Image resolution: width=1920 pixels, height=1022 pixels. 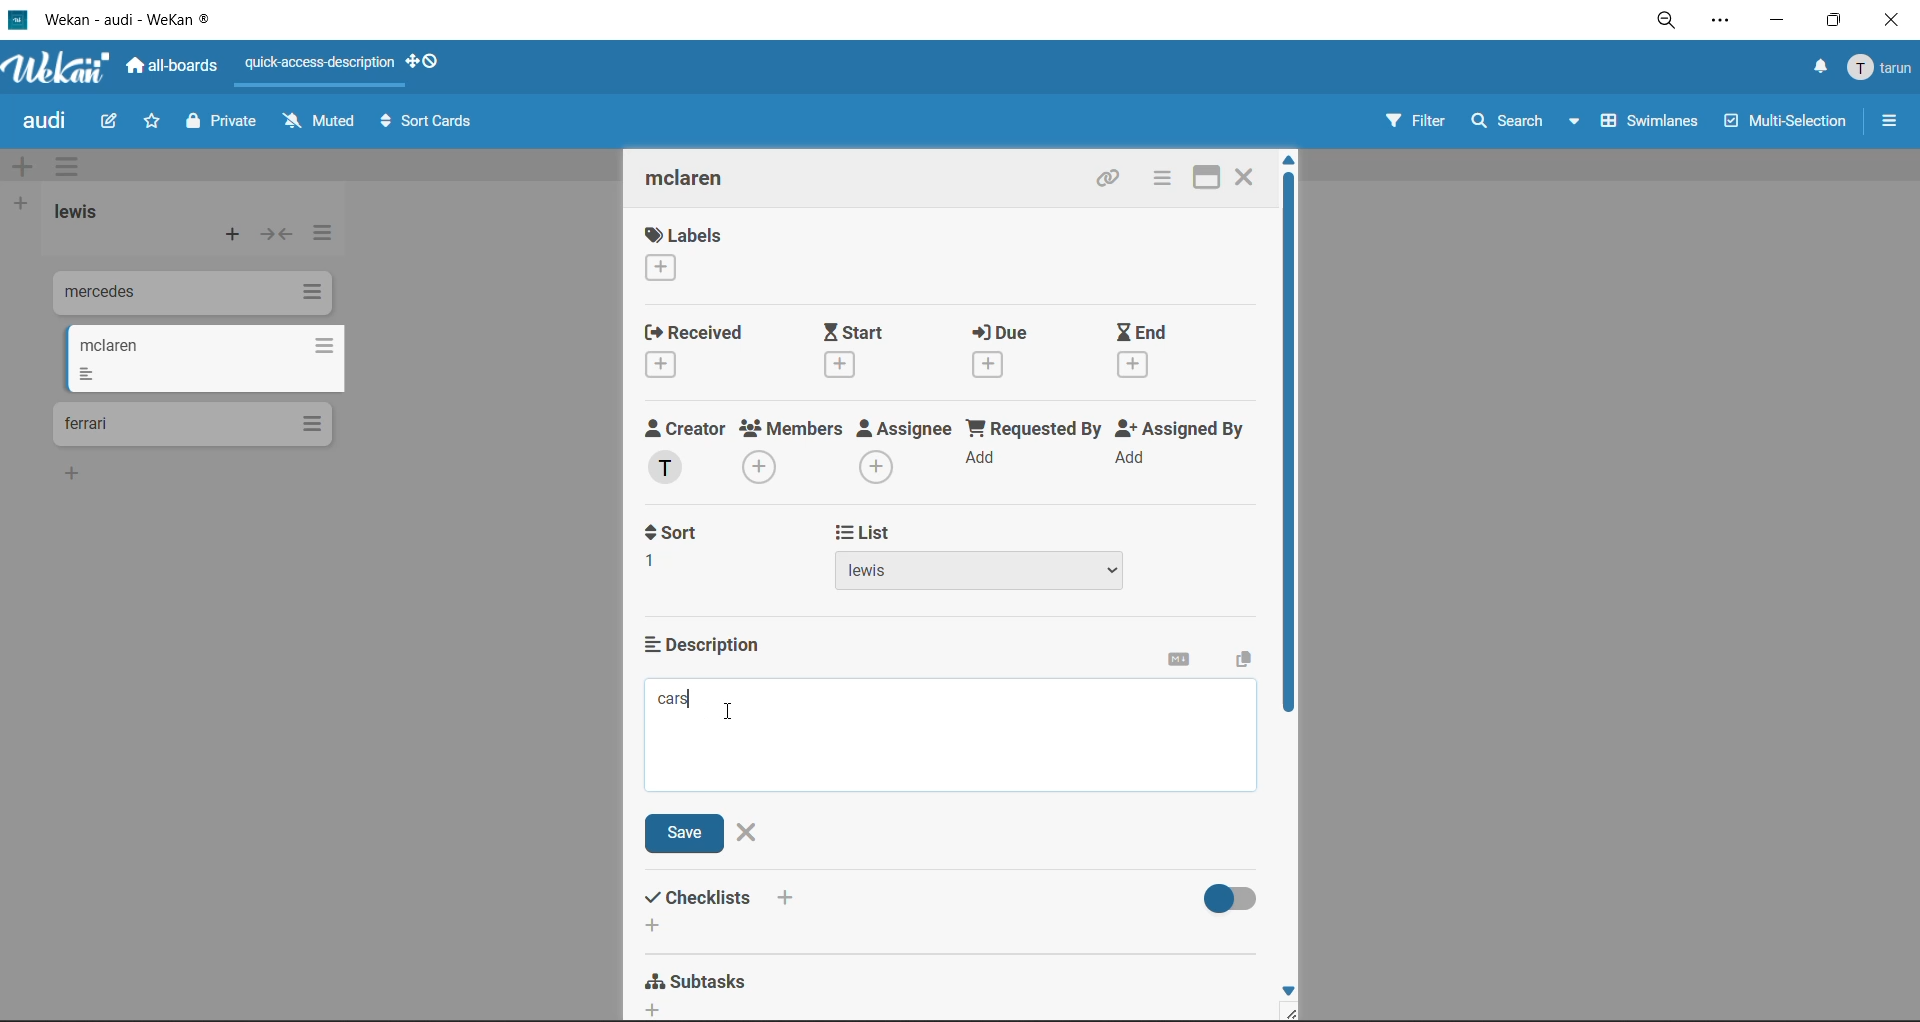 What do you see at coordinates (795, 454) in the screenshot?
I see `members` at bounding box center [795, 454].